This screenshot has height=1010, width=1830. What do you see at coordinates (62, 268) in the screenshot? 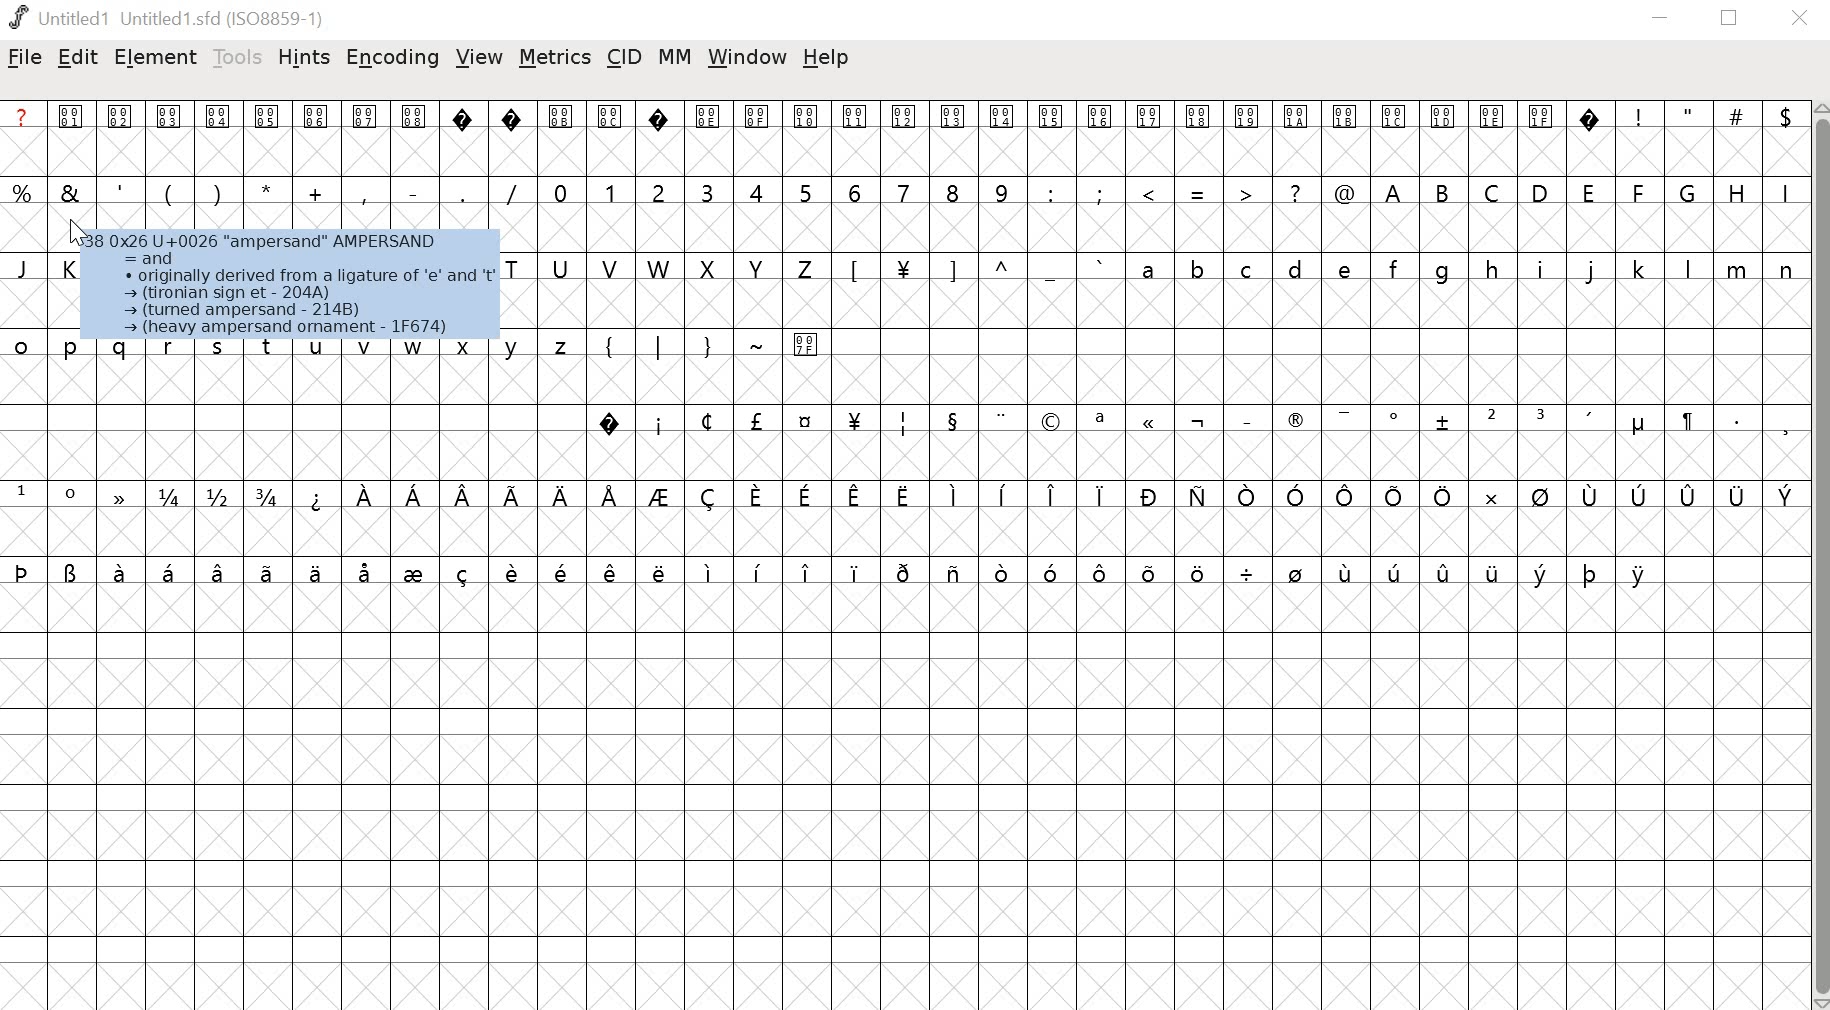
I see `K` at bounding box center [62, 268].